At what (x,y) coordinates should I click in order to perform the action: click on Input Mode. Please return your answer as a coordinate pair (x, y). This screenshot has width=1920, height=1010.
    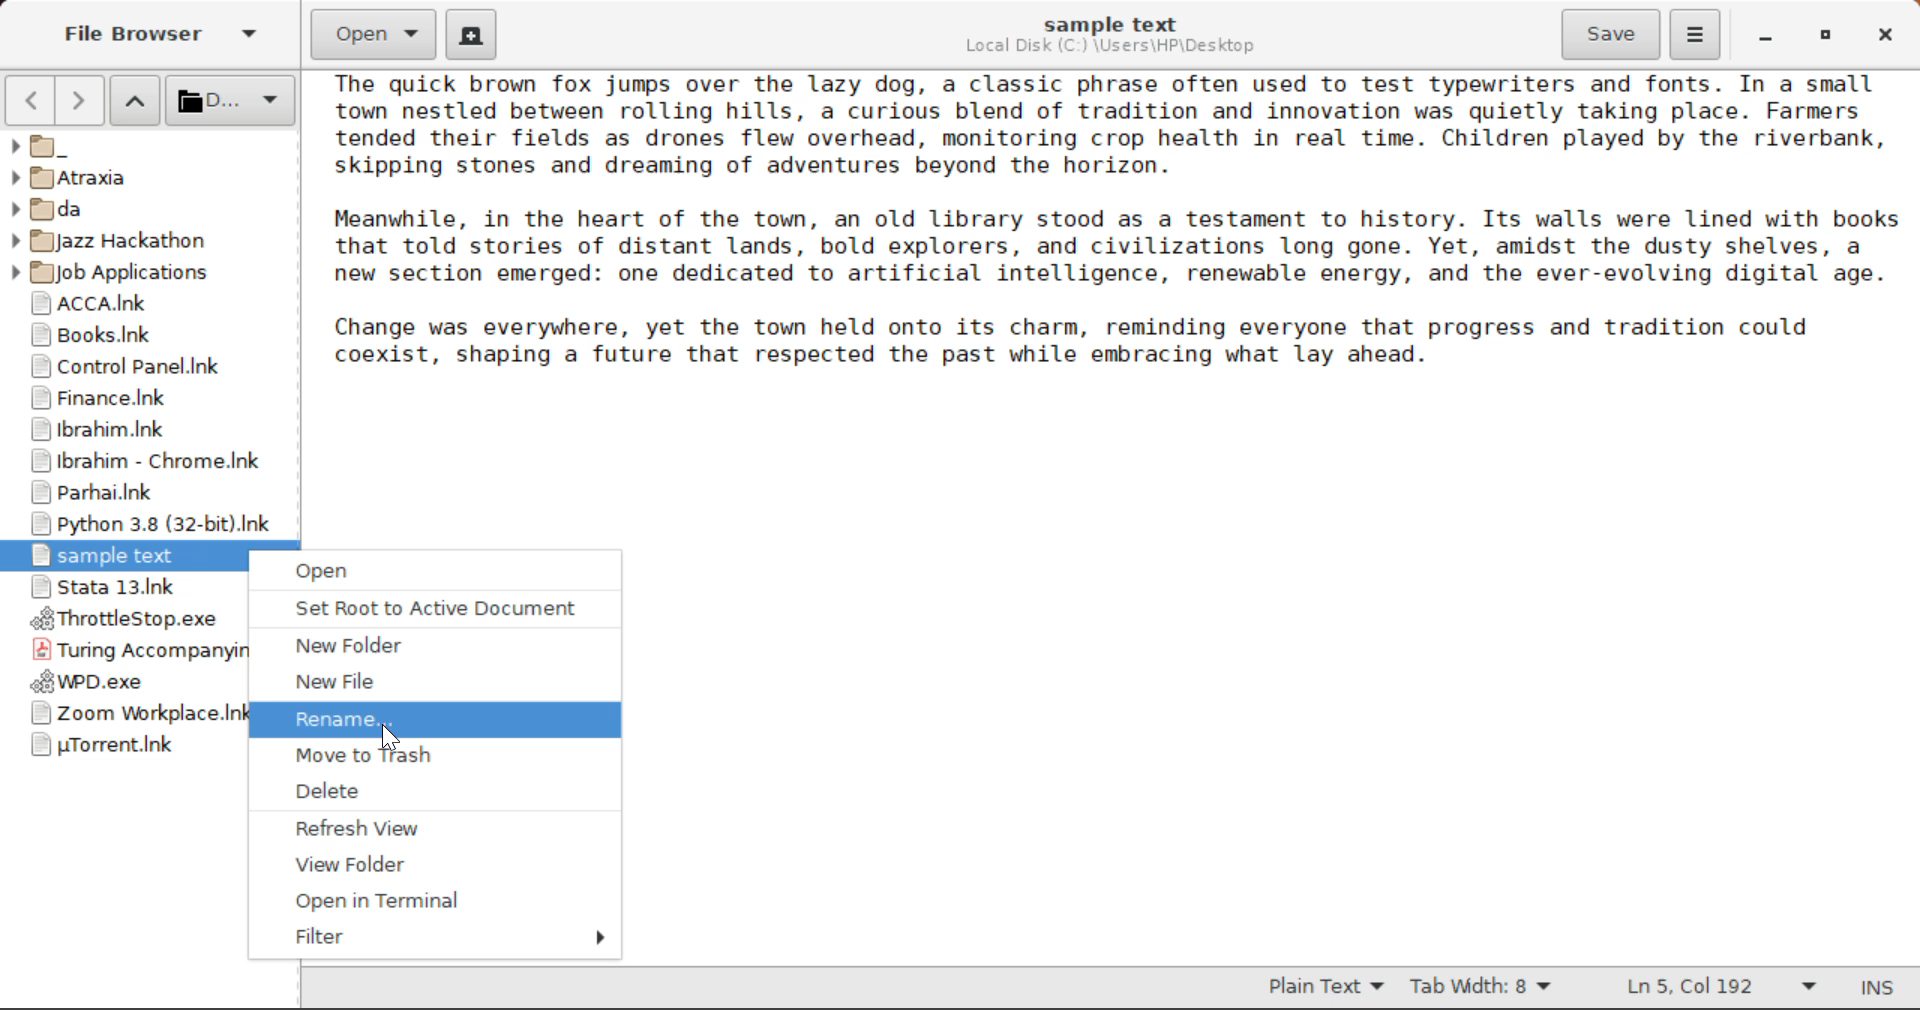
    Looking at the image, I should click on (1885, 989).